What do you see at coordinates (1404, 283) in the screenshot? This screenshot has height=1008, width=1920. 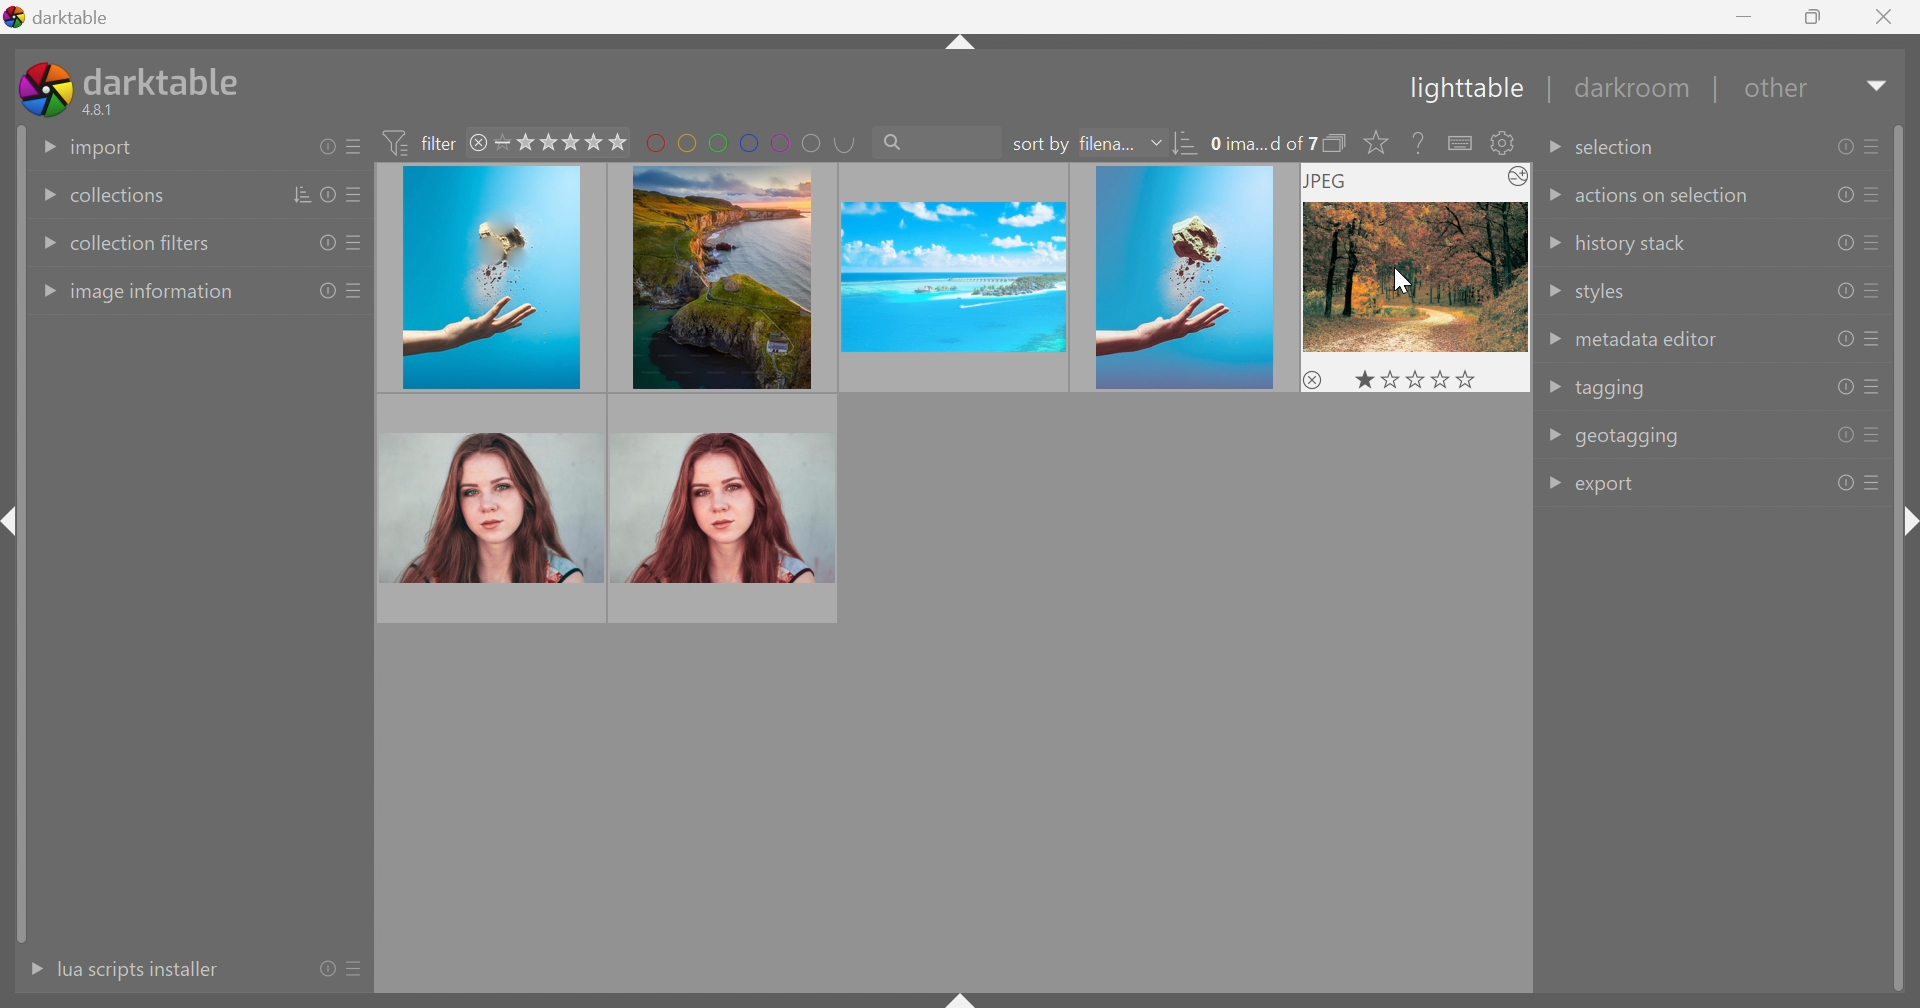 I see `cursor` at bounding box center [1404, 283].